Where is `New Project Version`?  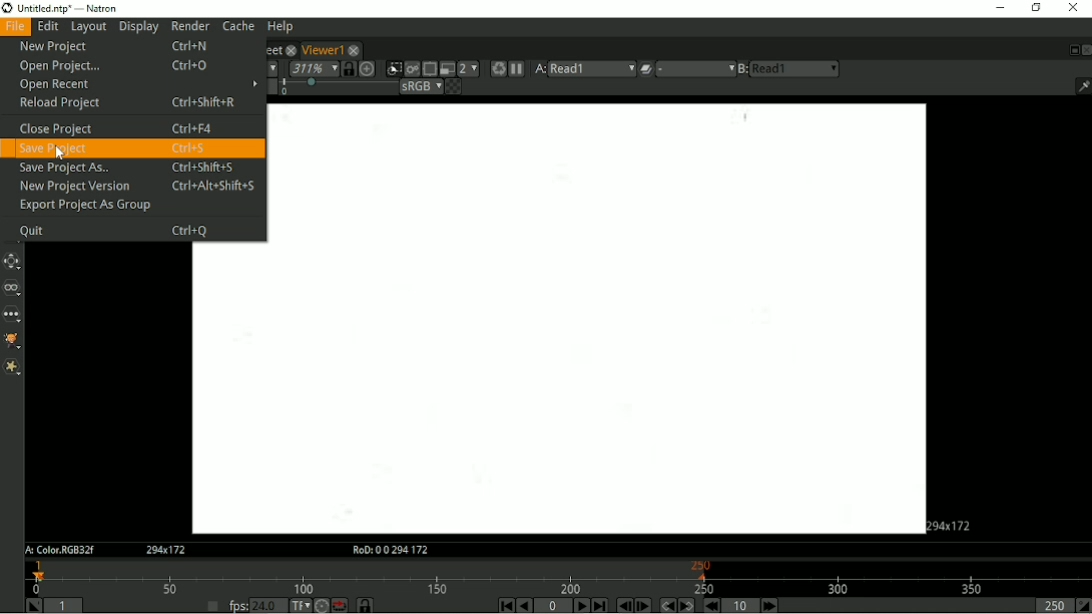 New Project Version is located at coordinates (138, 187).